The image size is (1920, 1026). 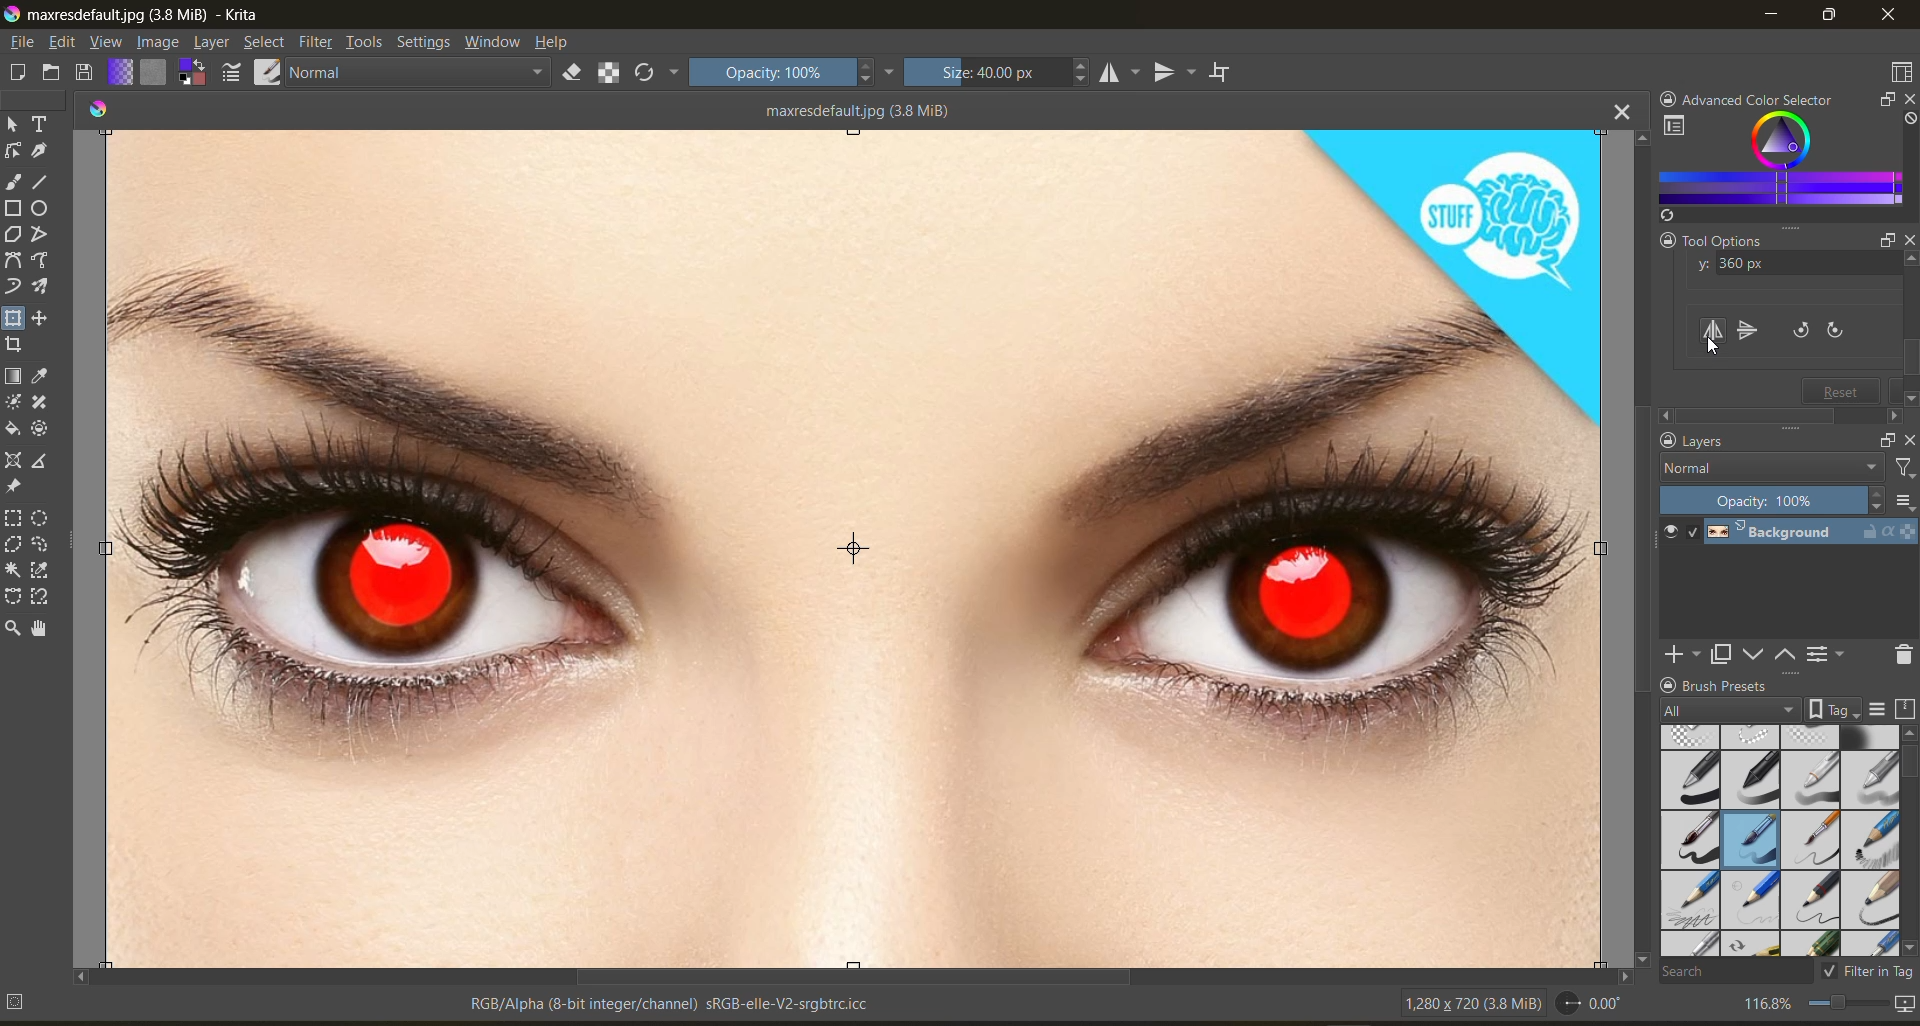 What do you see at coordinates (658, 76) in the screenshot?
I see `reload original preset` at bounding box center [658, 76].